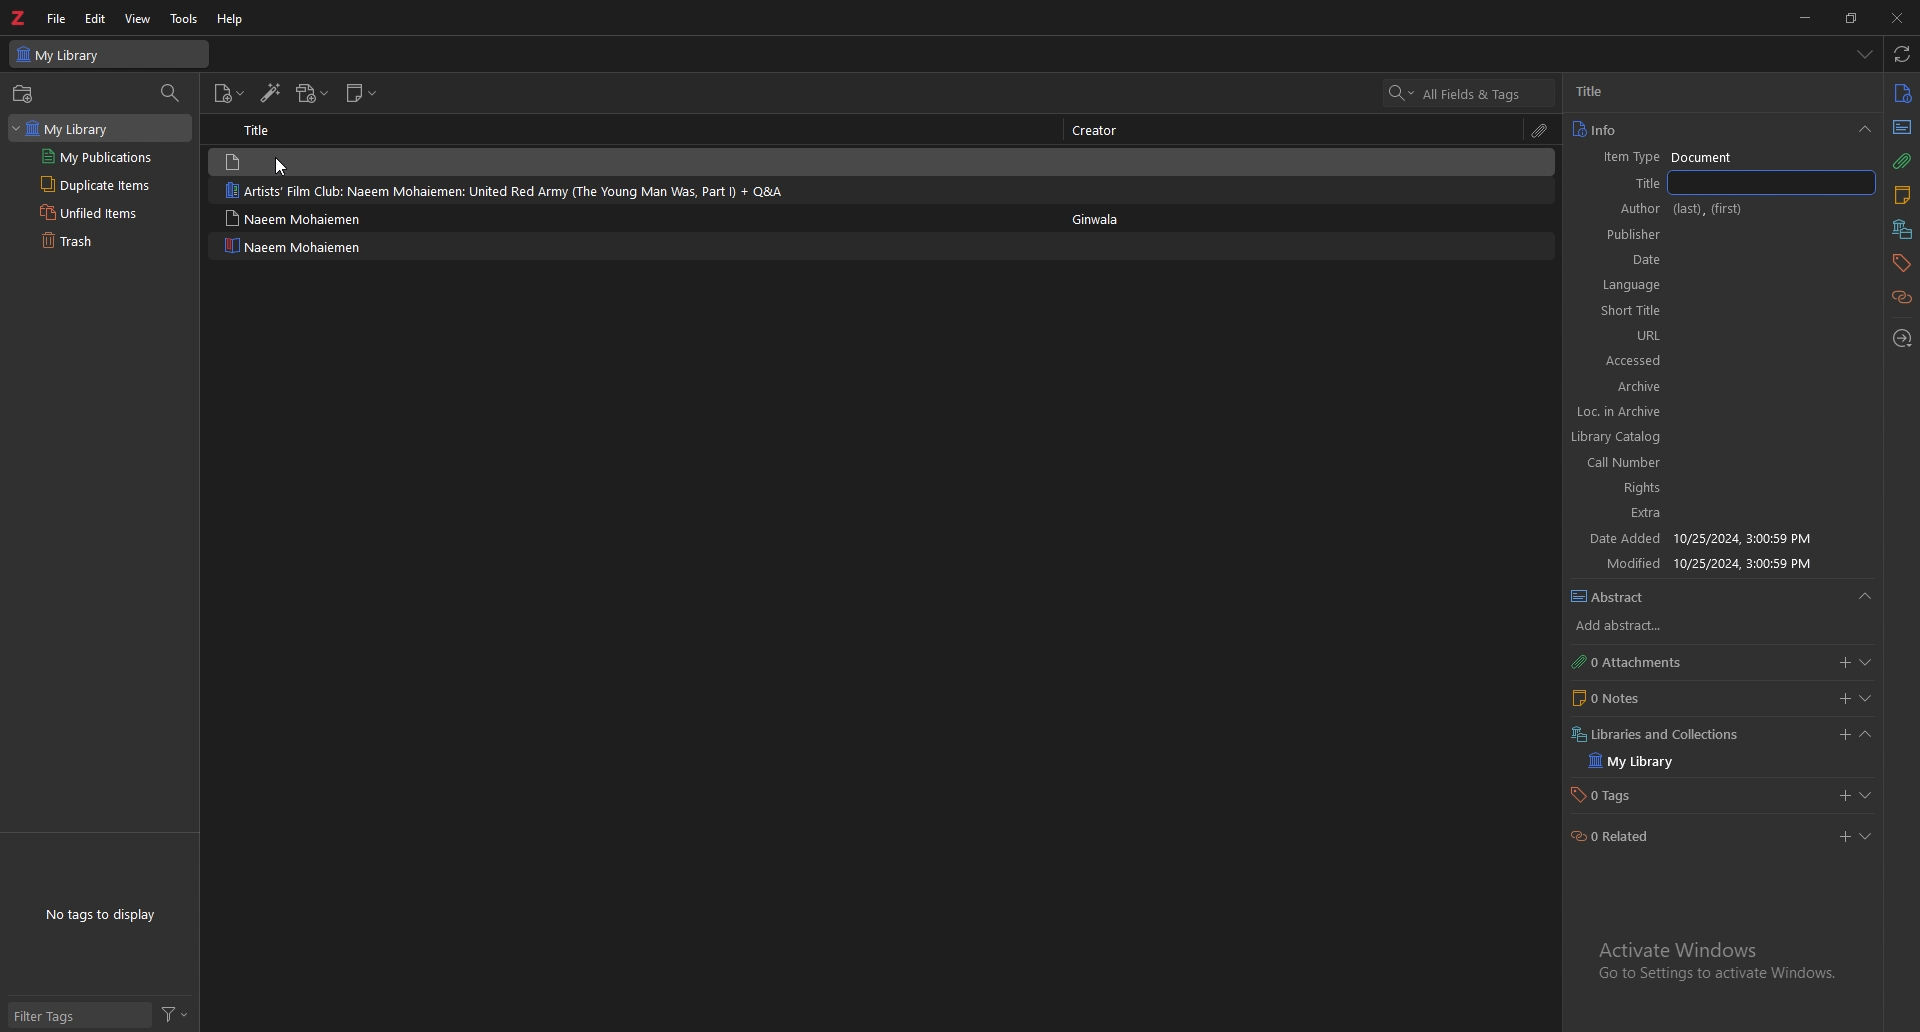 The image size is (1920, 1032). What do you see at coordinates (1843, 698) in the screenshot?
I see `add notes` at bounding box center [1843, 698].